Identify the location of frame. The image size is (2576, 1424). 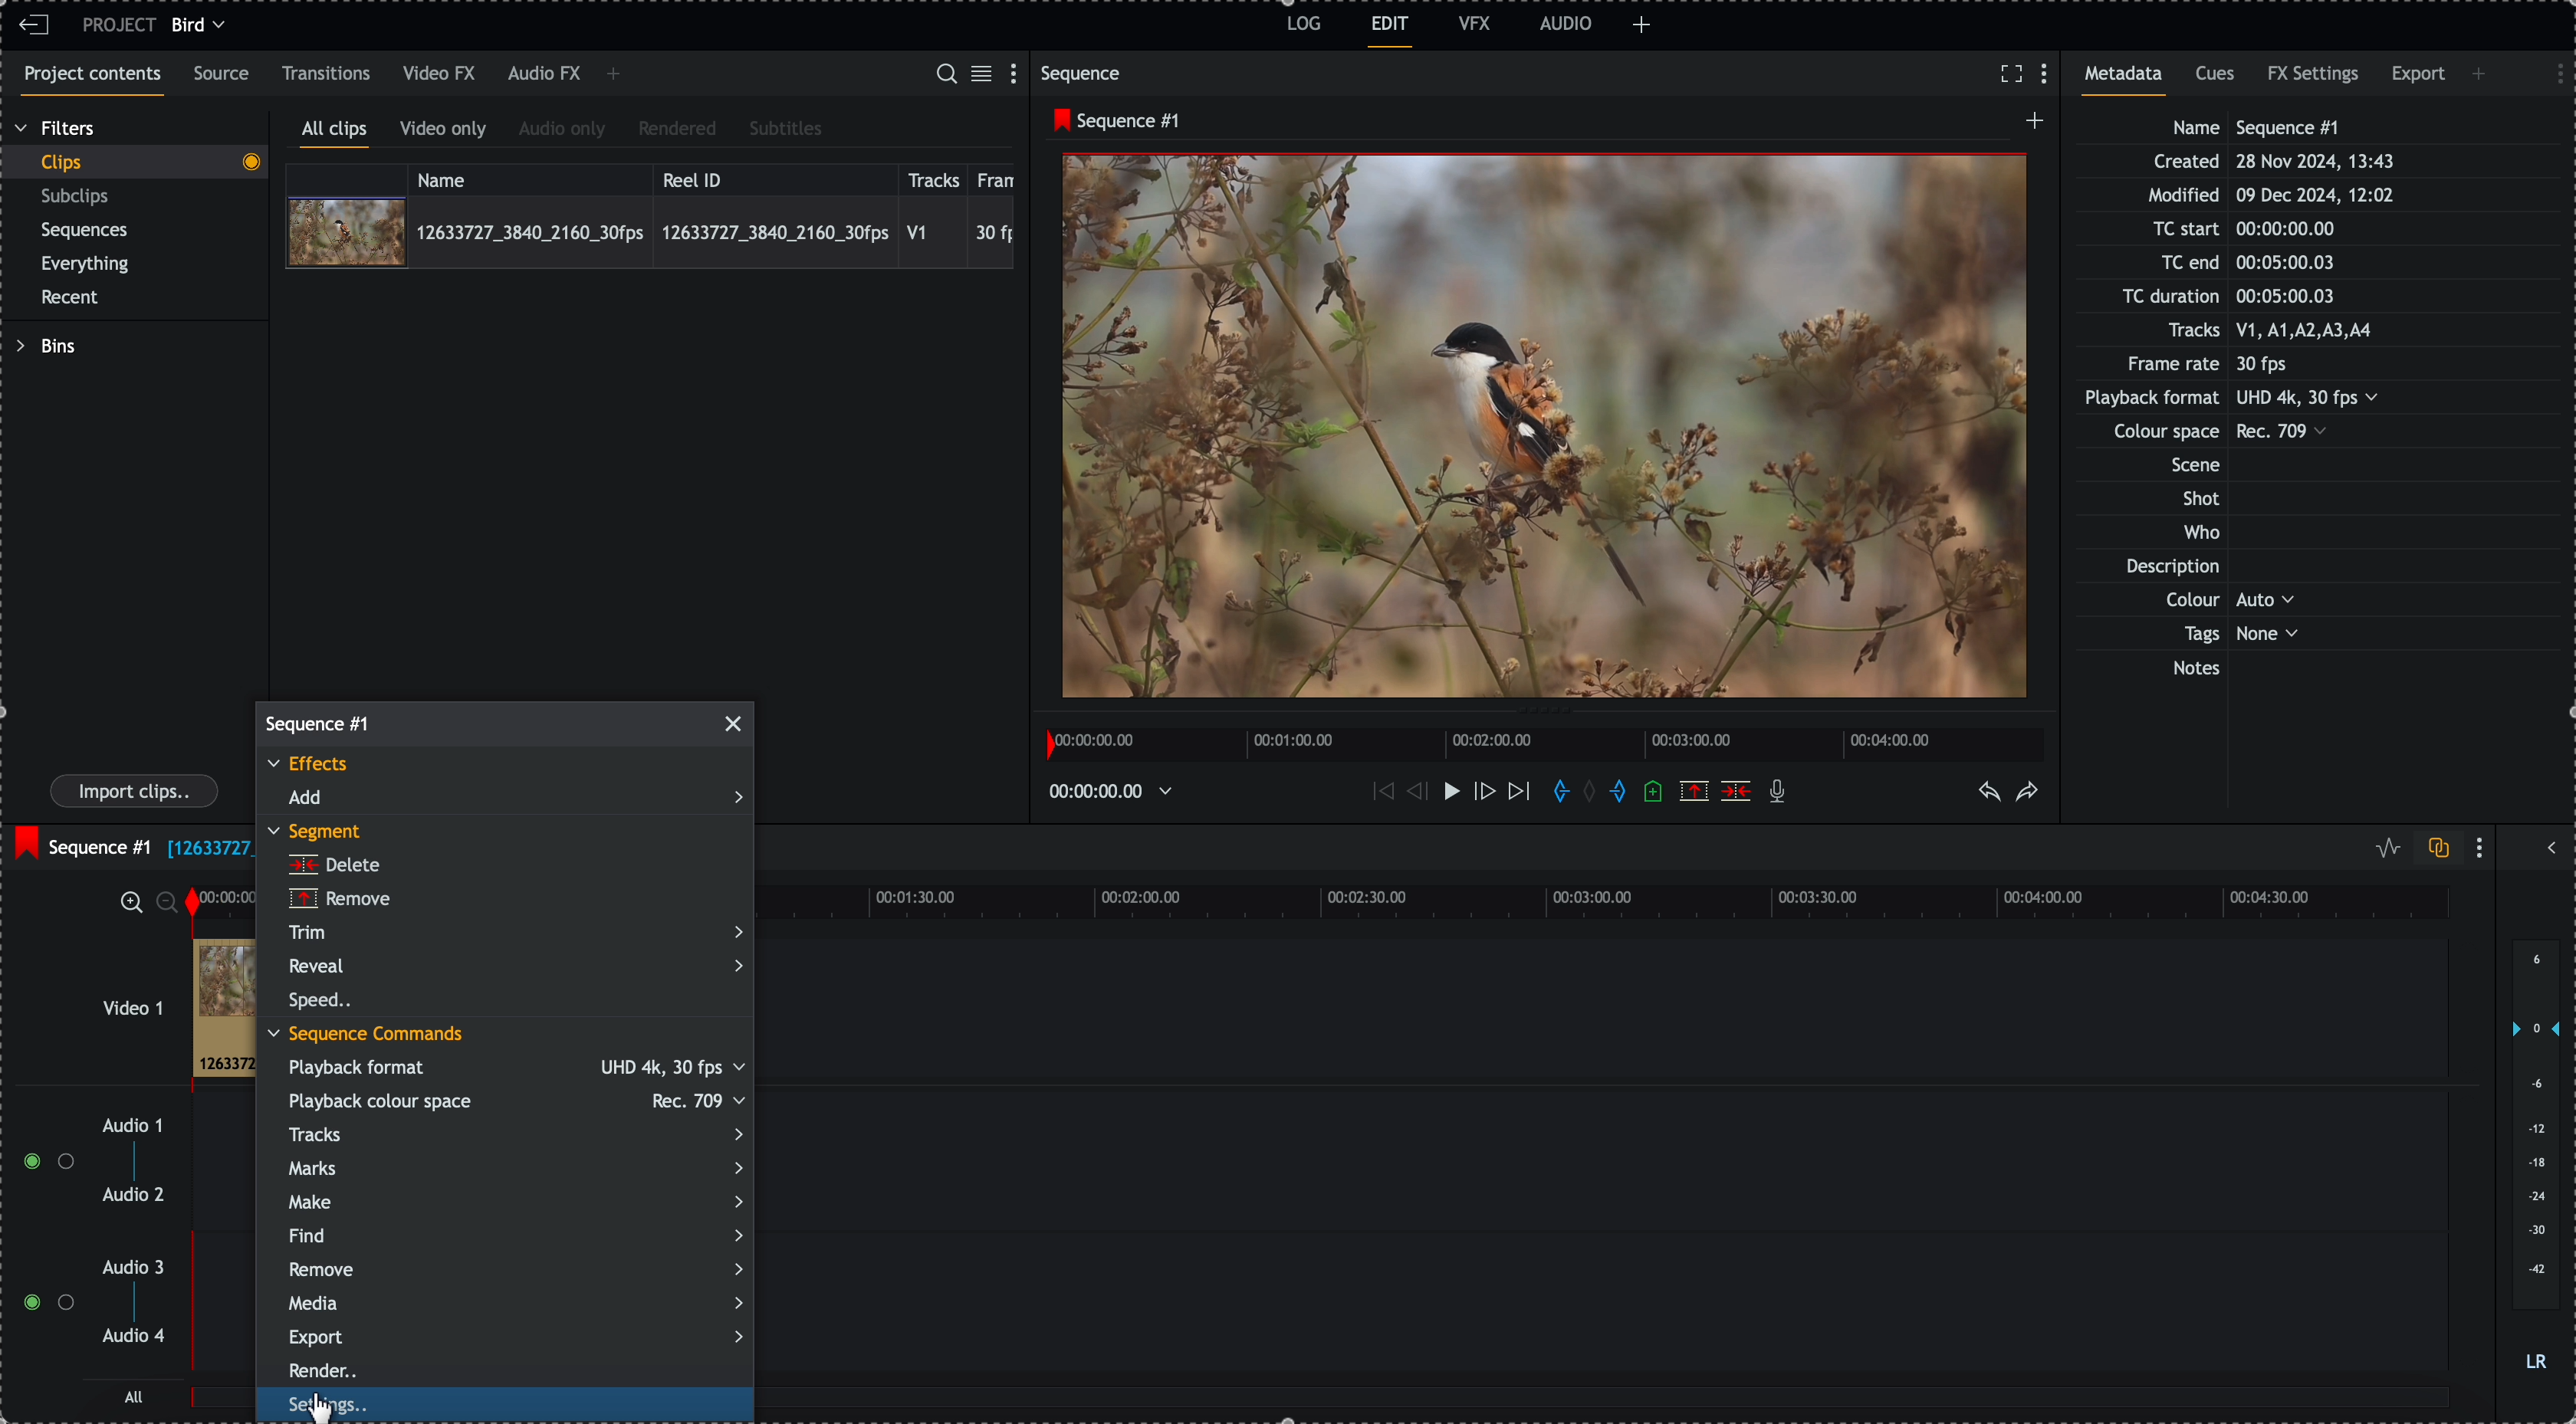
(1000, 177).